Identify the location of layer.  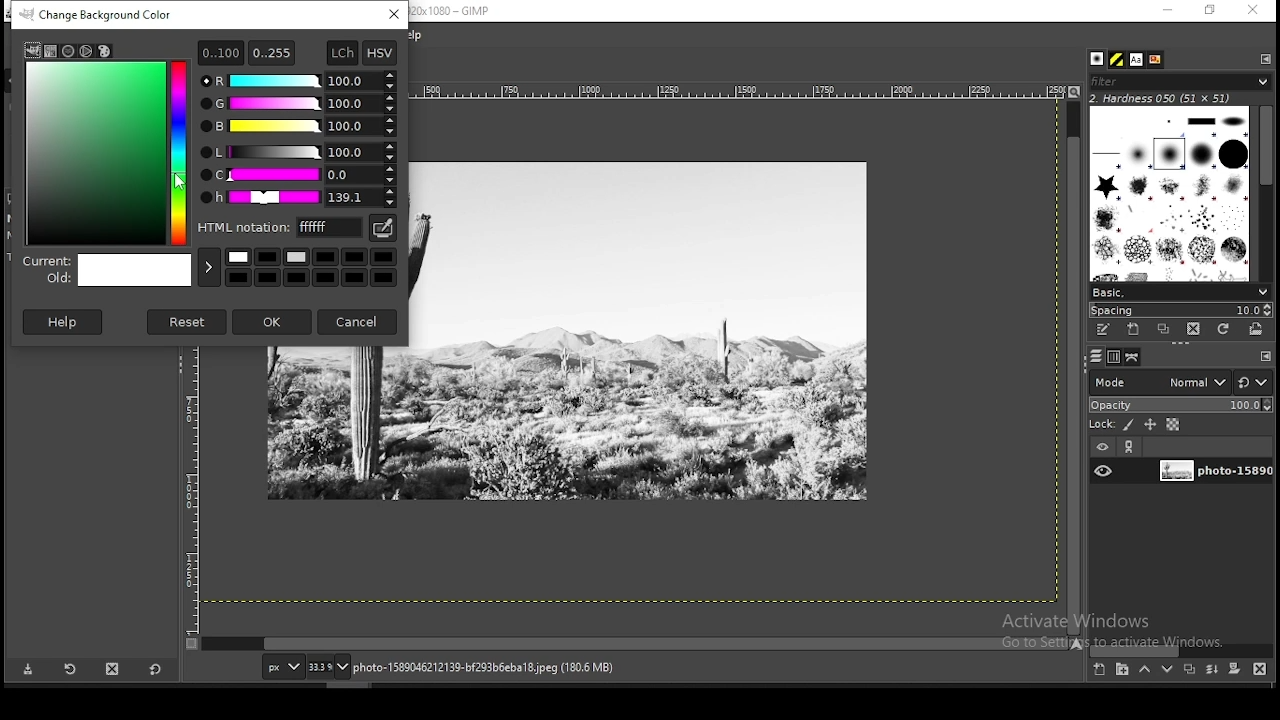
(1213, 472).